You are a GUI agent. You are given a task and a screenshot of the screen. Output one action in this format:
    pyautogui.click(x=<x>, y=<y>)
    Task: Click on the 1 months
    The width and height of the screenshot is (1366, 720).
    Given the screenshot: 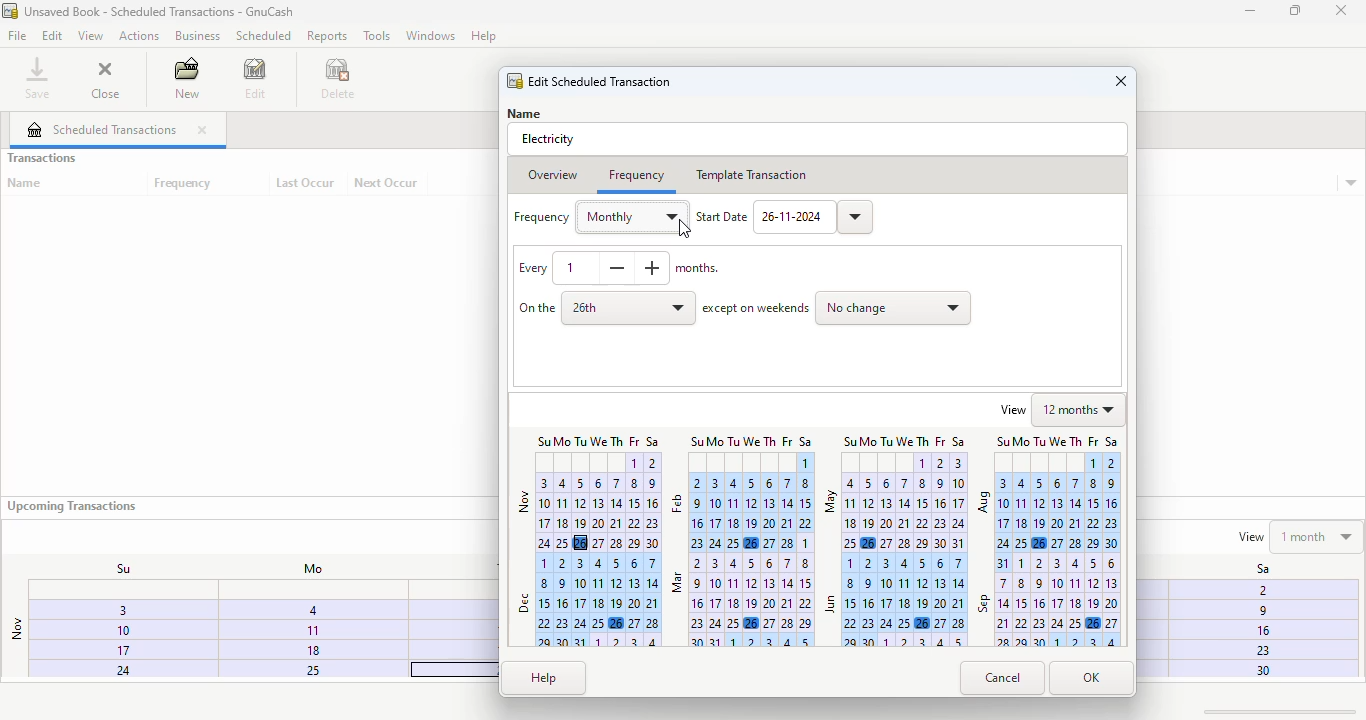 What is the action you would take?
    pyautogui.click(x=638, y=268)
    